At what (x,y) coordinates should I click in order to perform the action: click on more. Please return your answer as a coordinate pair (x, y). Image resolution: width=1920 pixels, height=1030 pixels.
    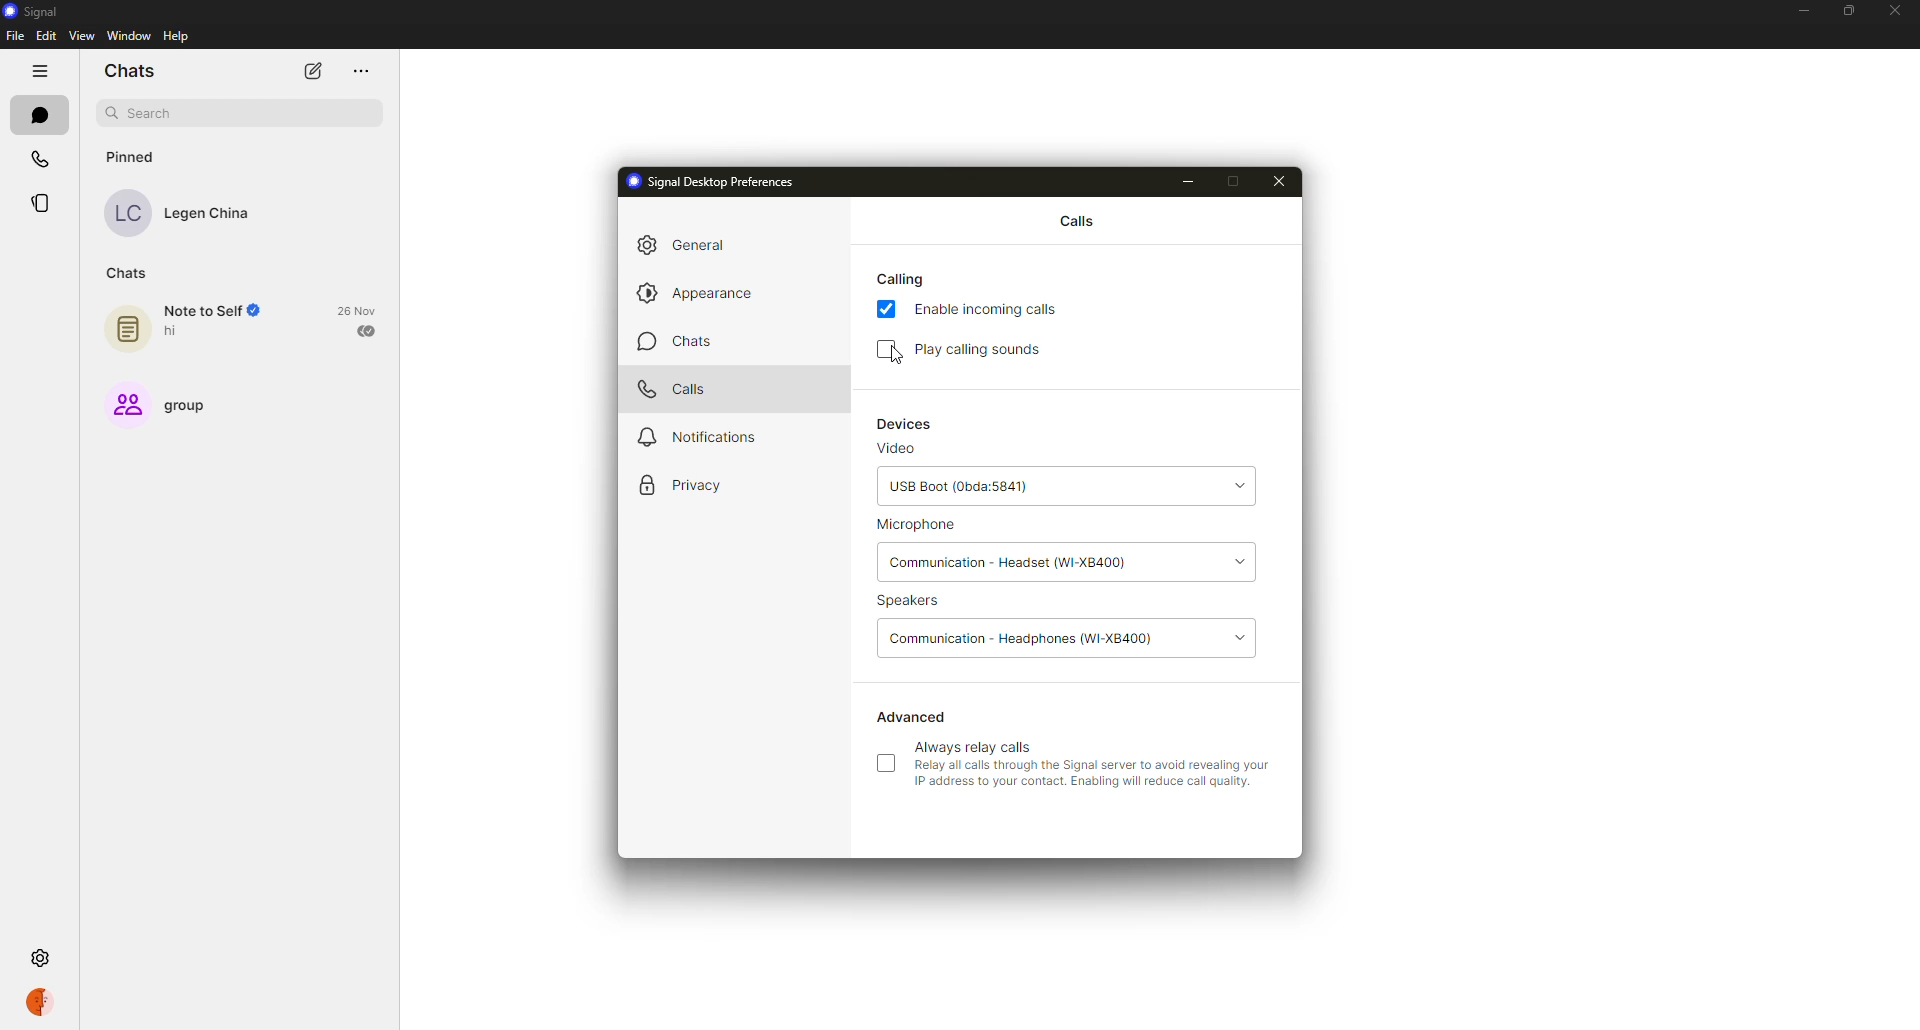
    Looking at the image, I should click on (360, 71).